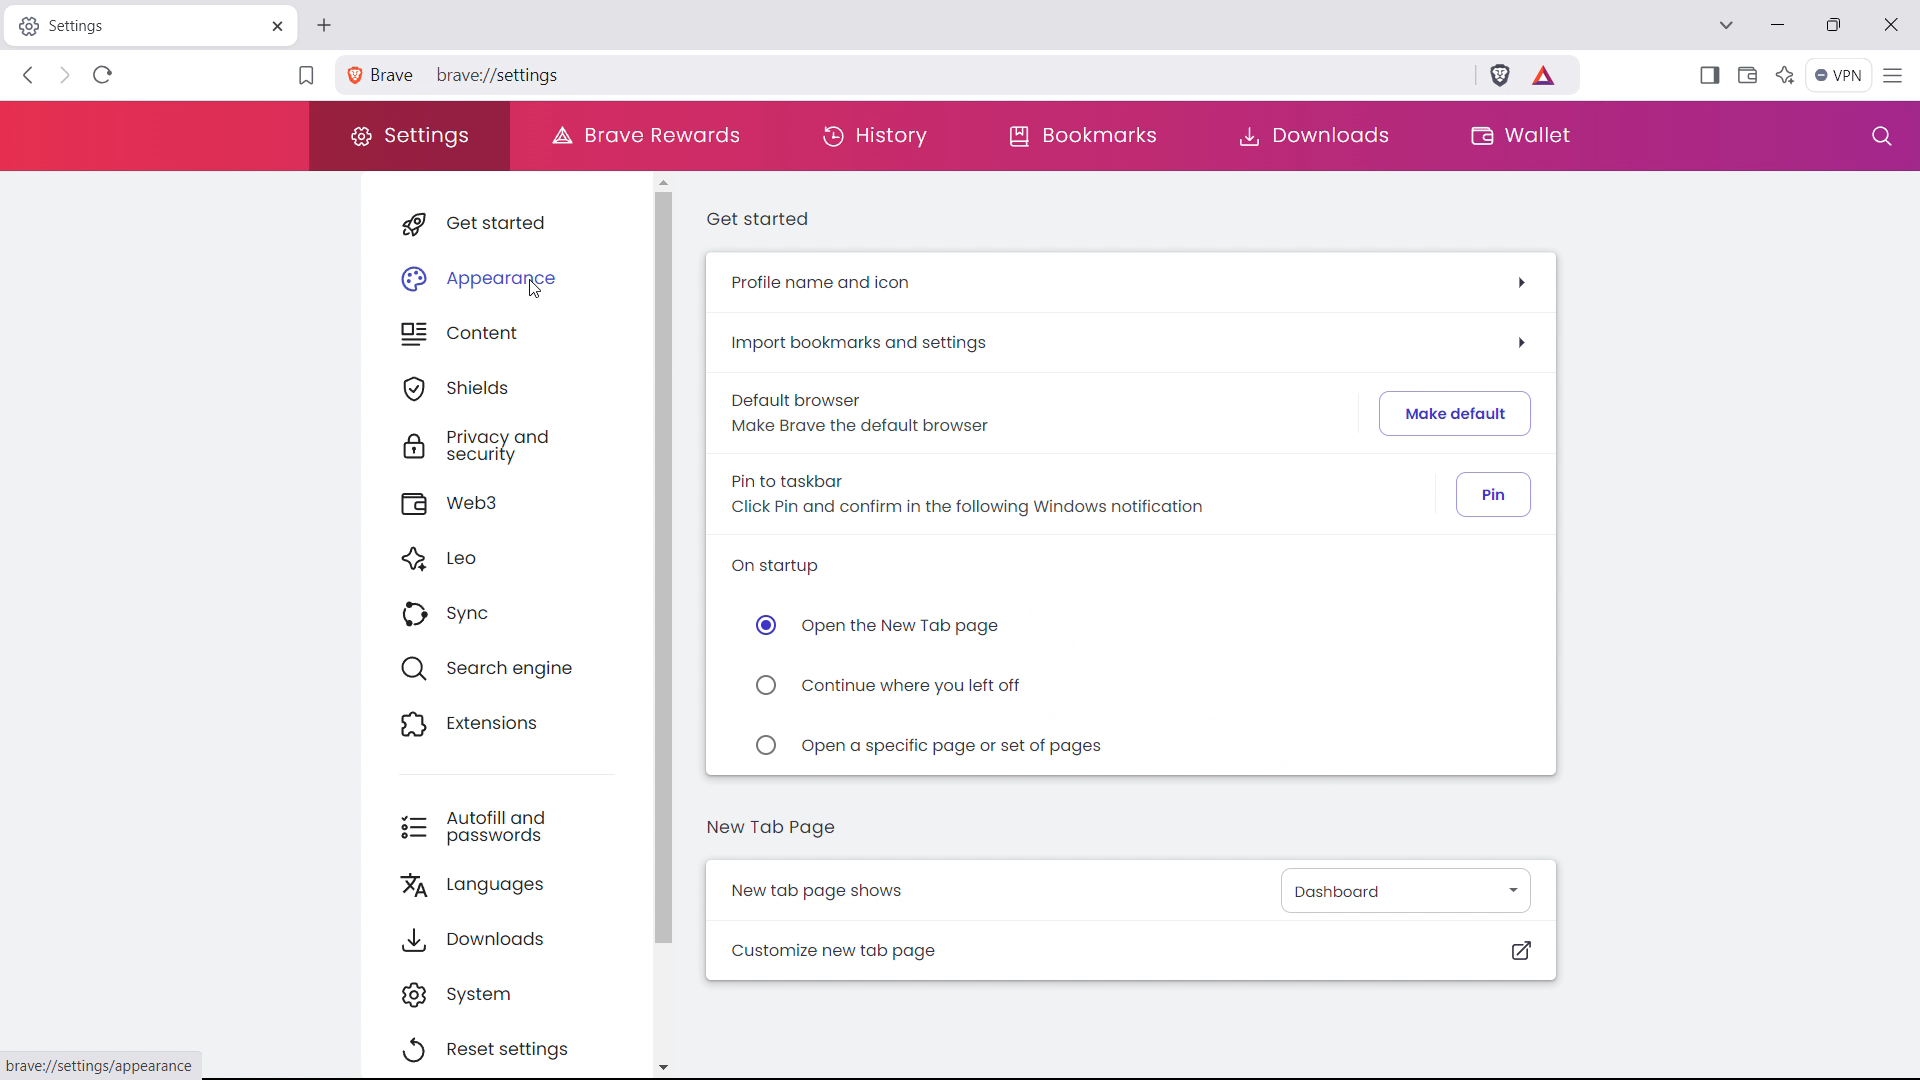 The height and width of the screenshot is (1080, 1920). Describe the element at coordinates (962, 491) in the screenshot. I see `Pin to taskbar Click Pin and confirm in the following Windows notification` at that location.